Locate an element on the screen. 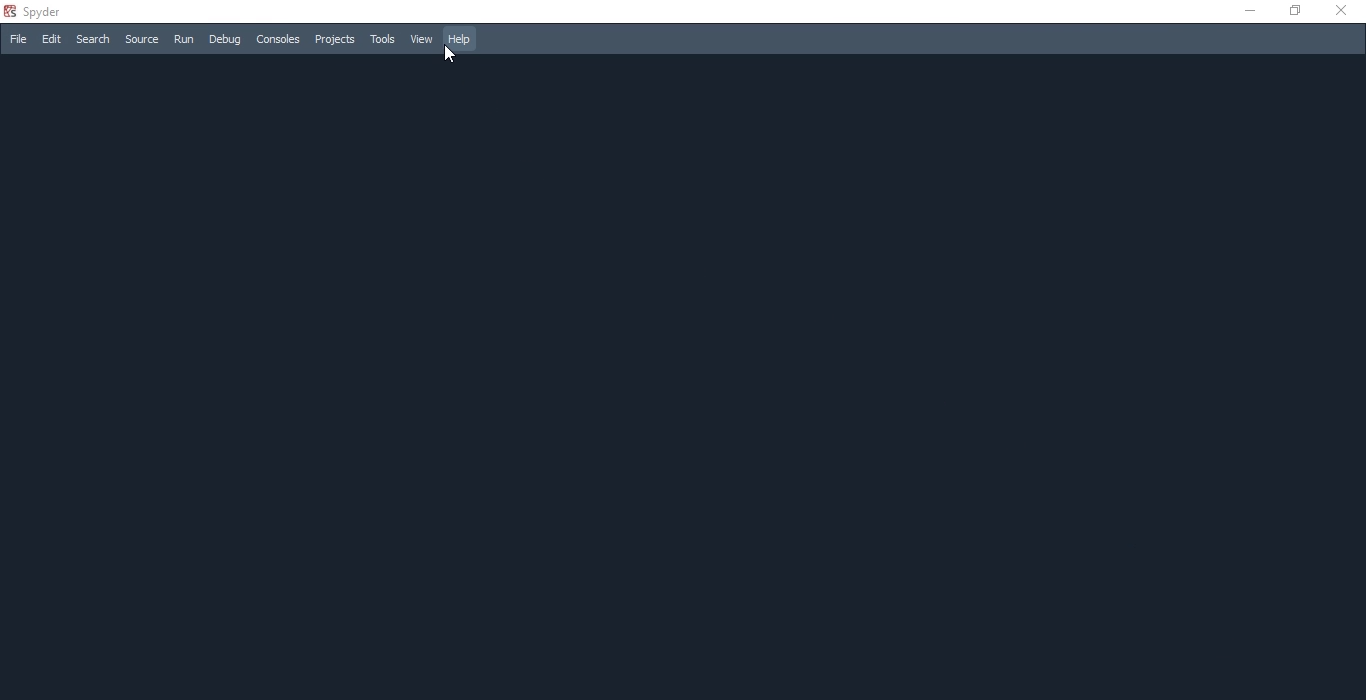  source is located at coordinates (141, 40).